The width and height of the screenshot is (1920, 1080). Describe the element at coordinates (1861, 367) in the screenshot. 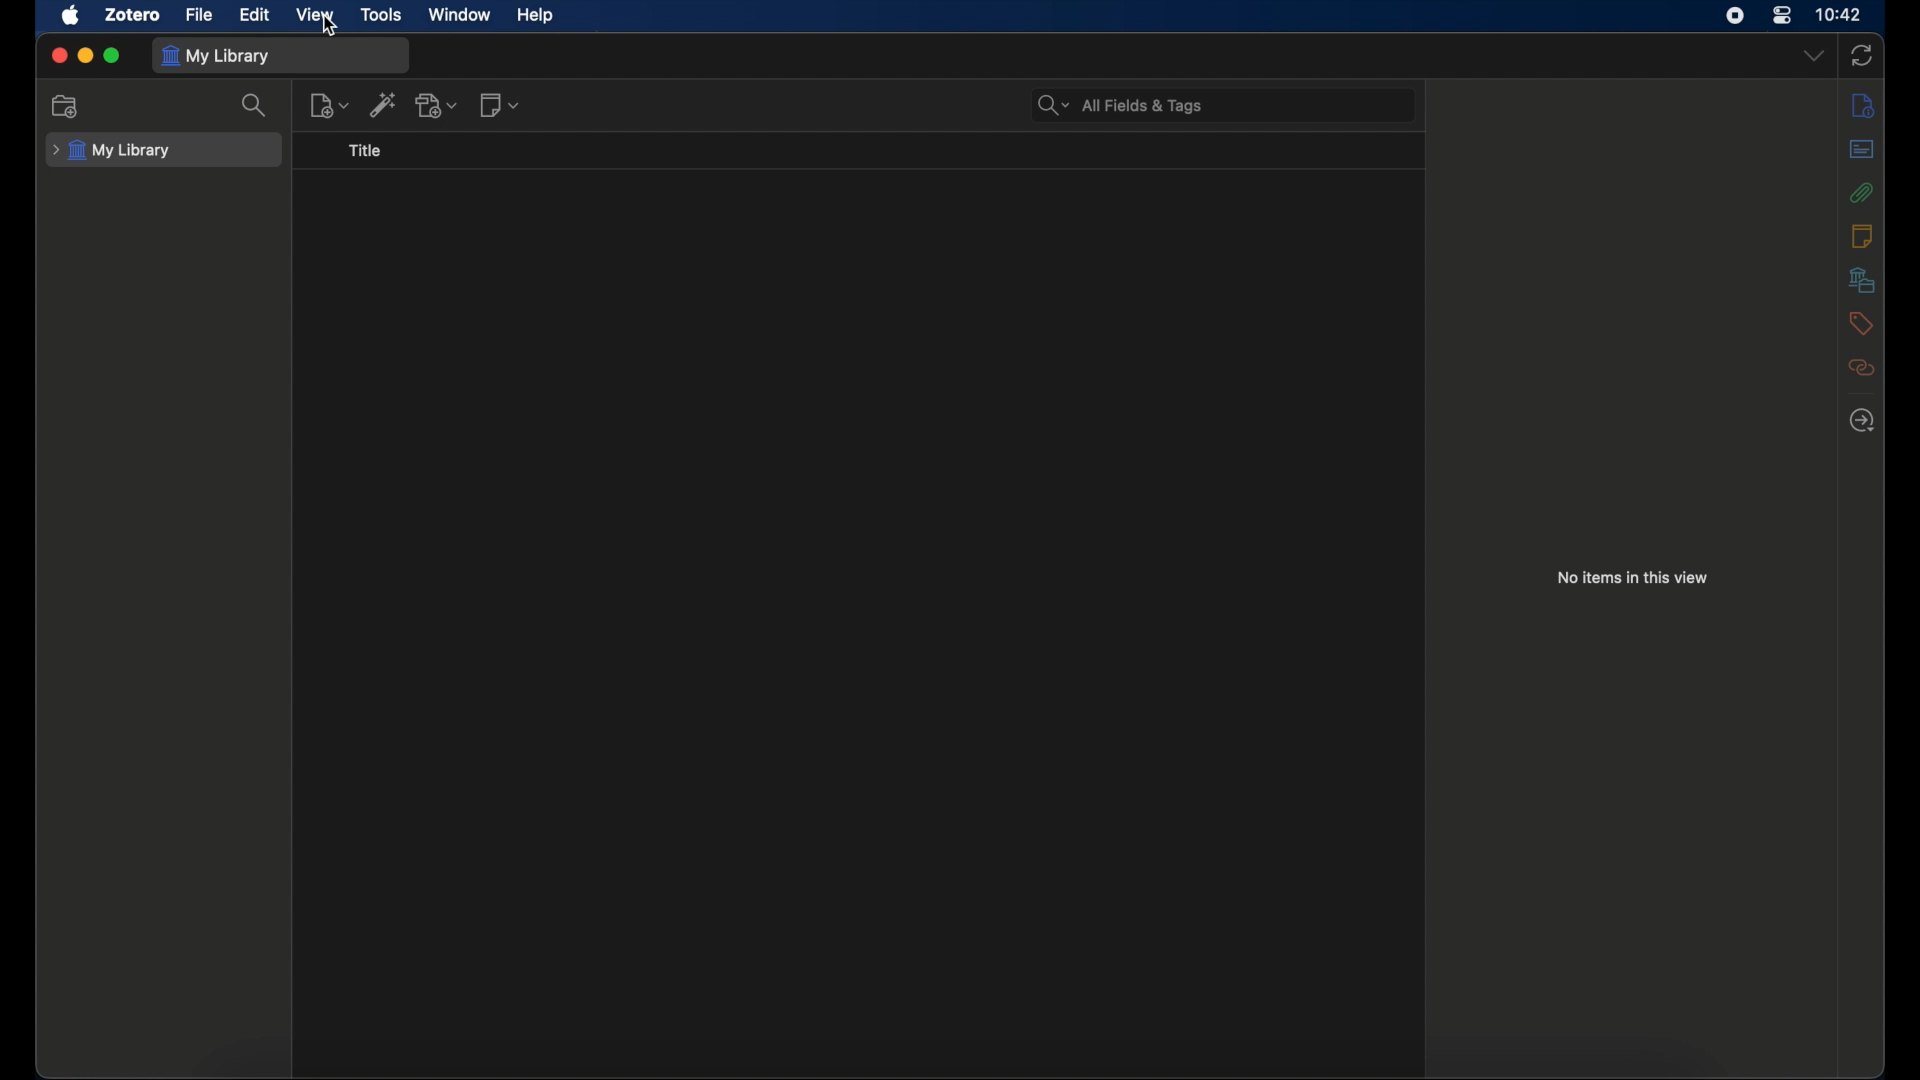

I see `related` at that location.